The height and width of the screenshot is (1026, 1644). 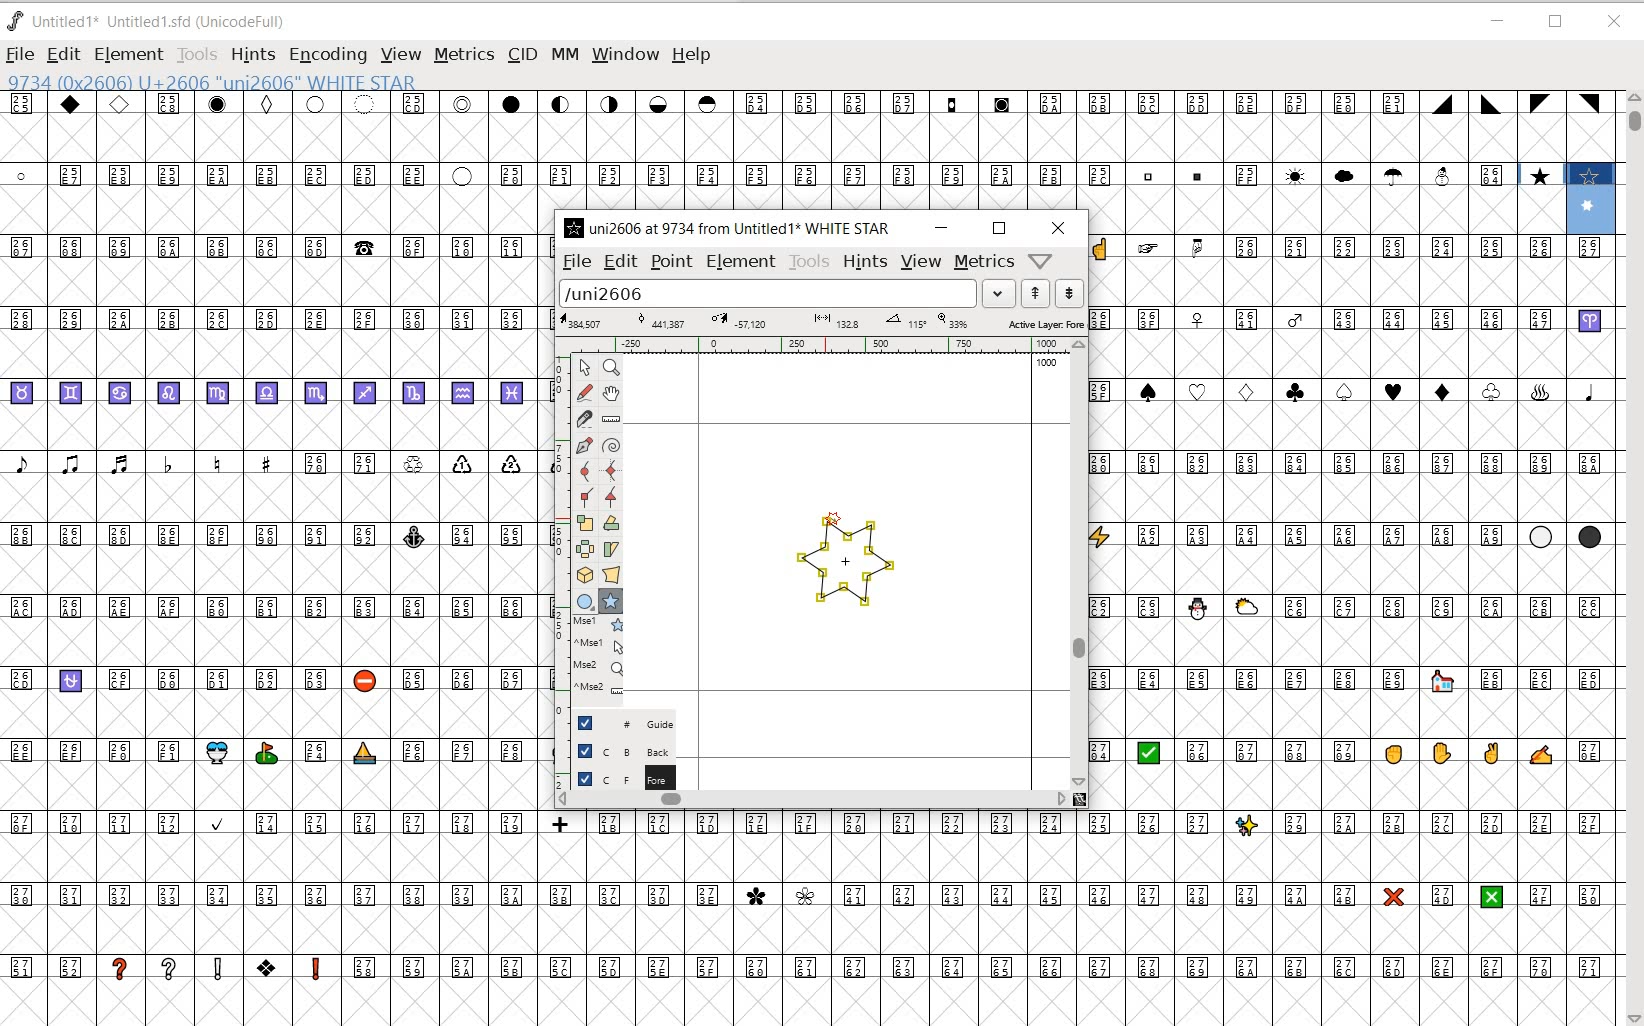 What do you see at coordinates (612, 575) in the screenshot?
I see `PERFORM A PERSPECTIVE TRANSFORMATION ON THE SELECTION` at bounding box center [612, 575].